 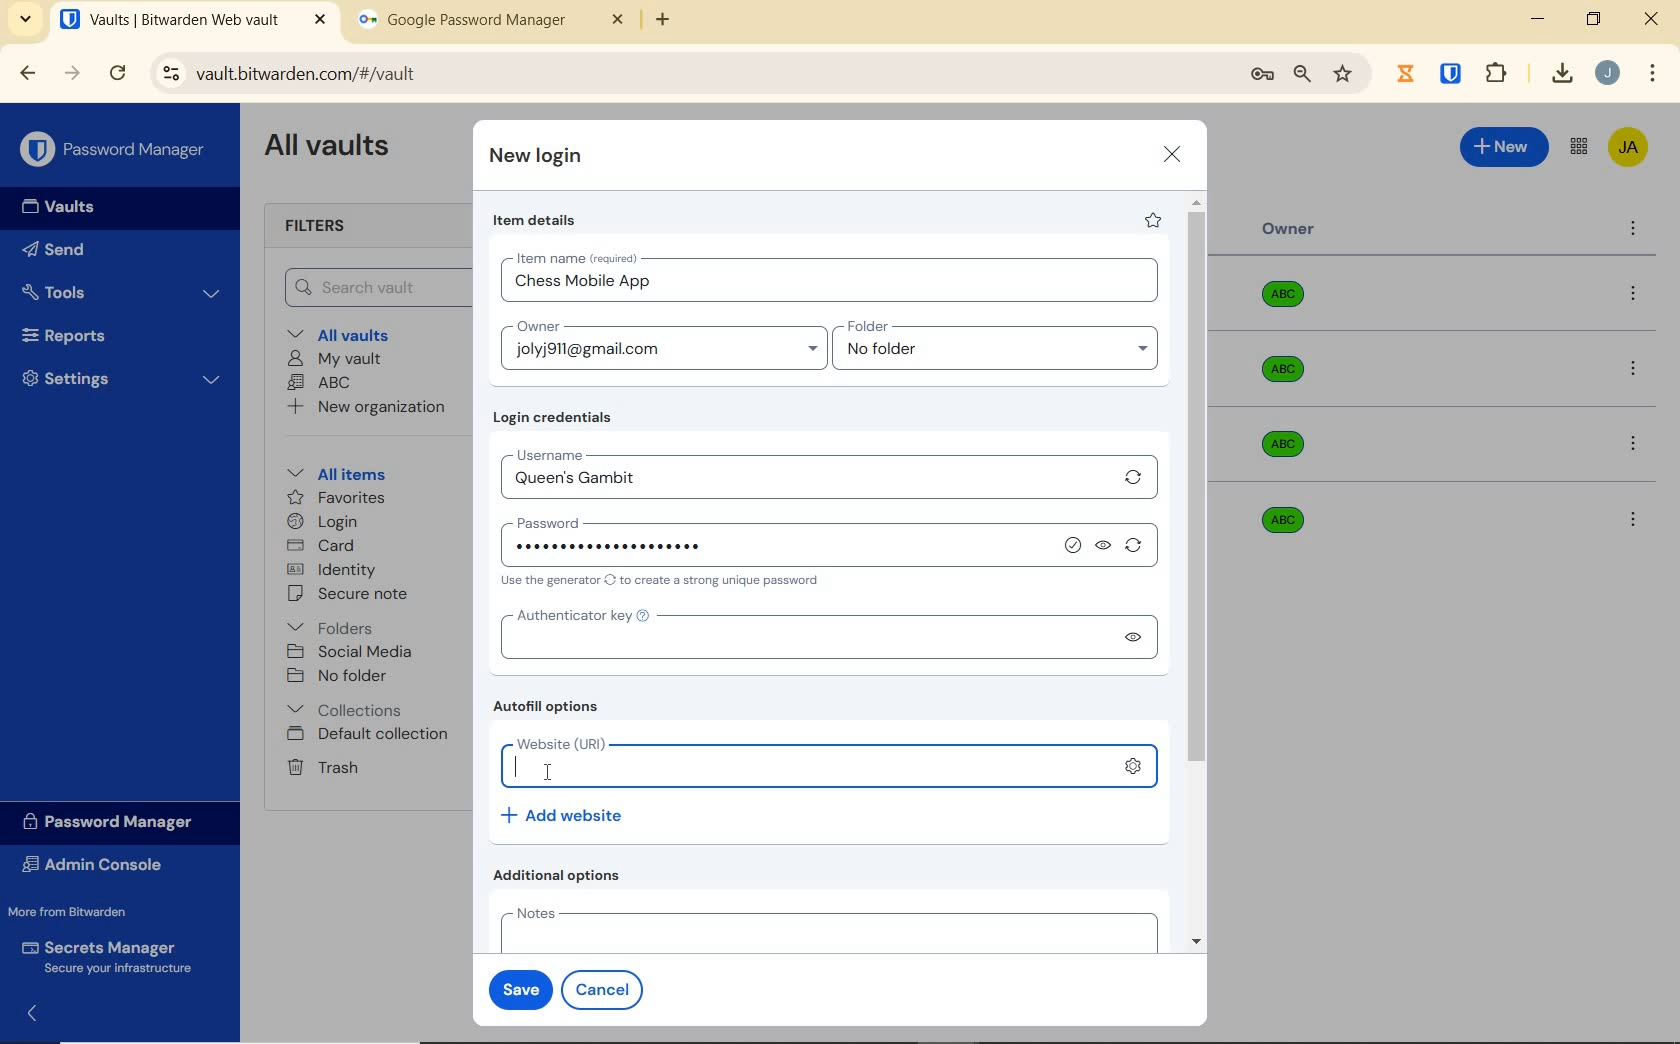 I want to click on password added, so click(x=781, y=548).